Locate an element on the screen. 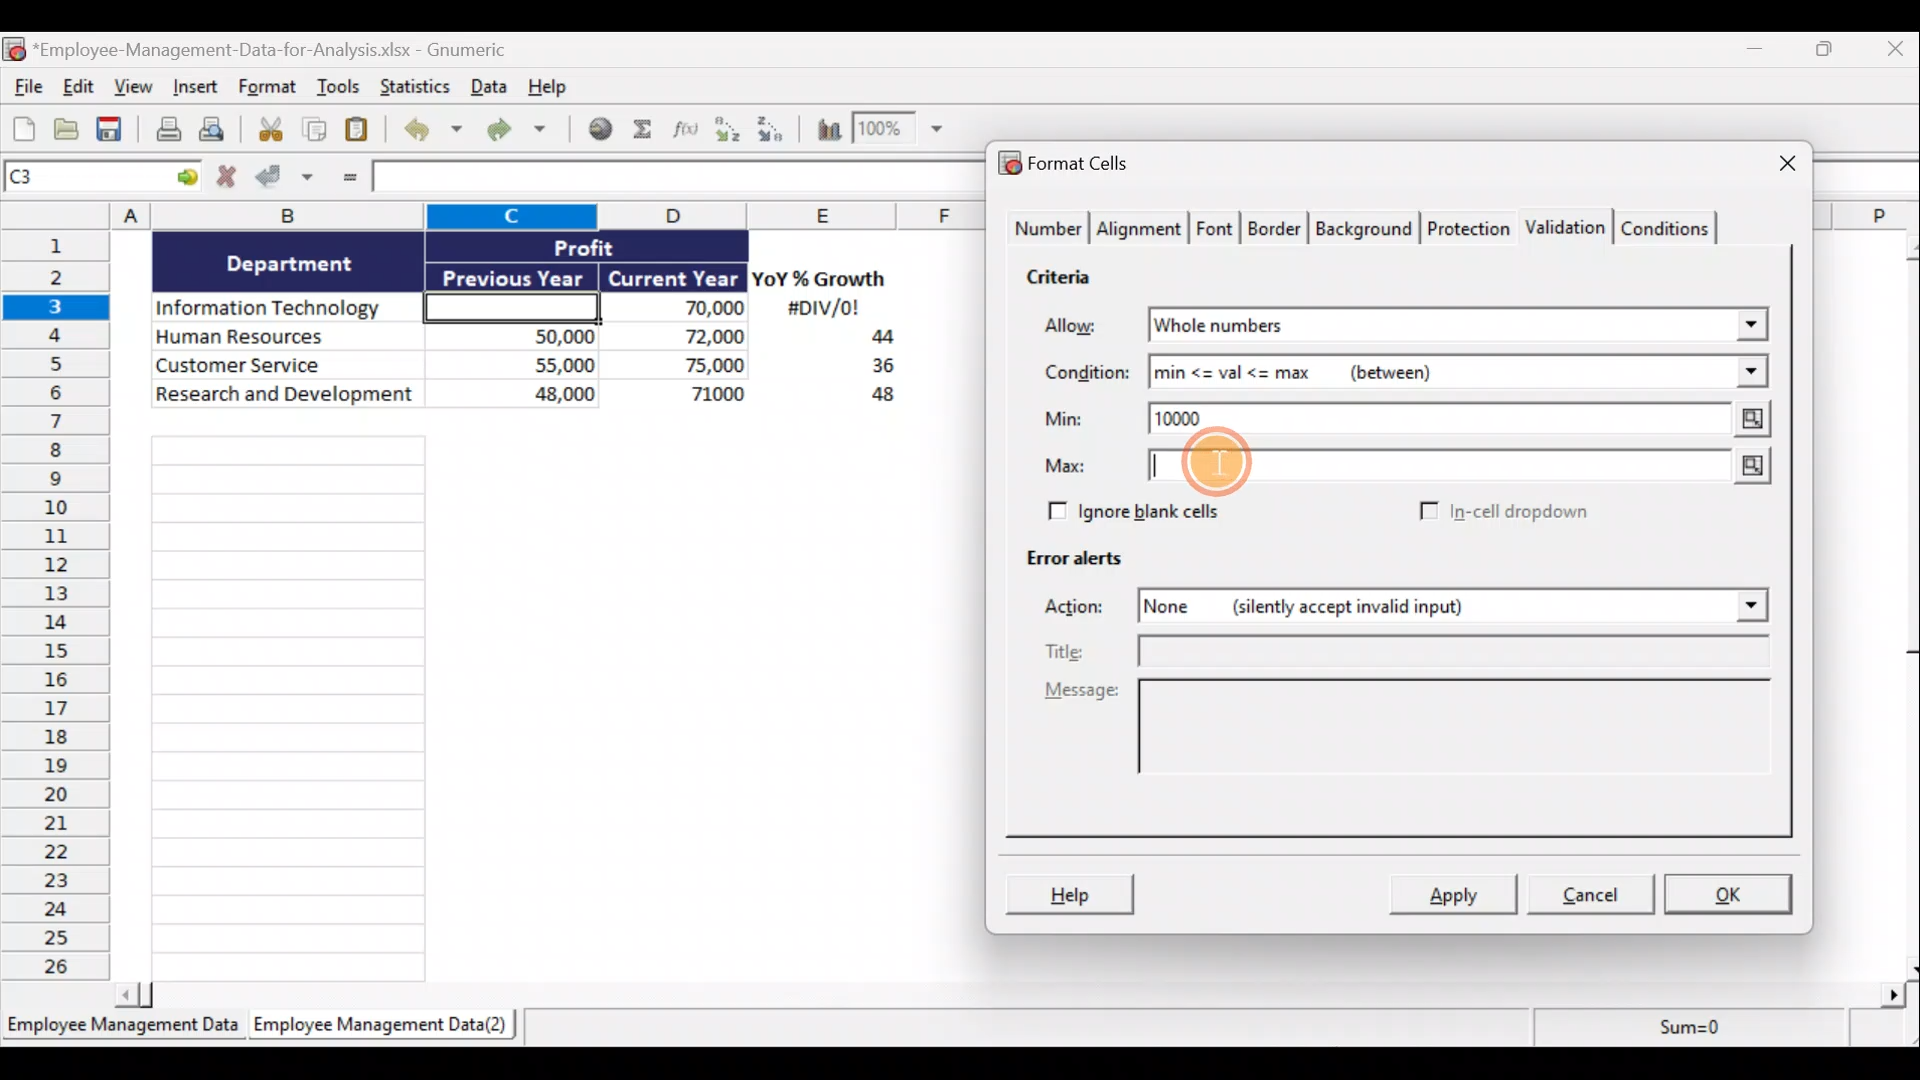 The image size is (1920, 1080). Profit is located at coordinates (617, 246).